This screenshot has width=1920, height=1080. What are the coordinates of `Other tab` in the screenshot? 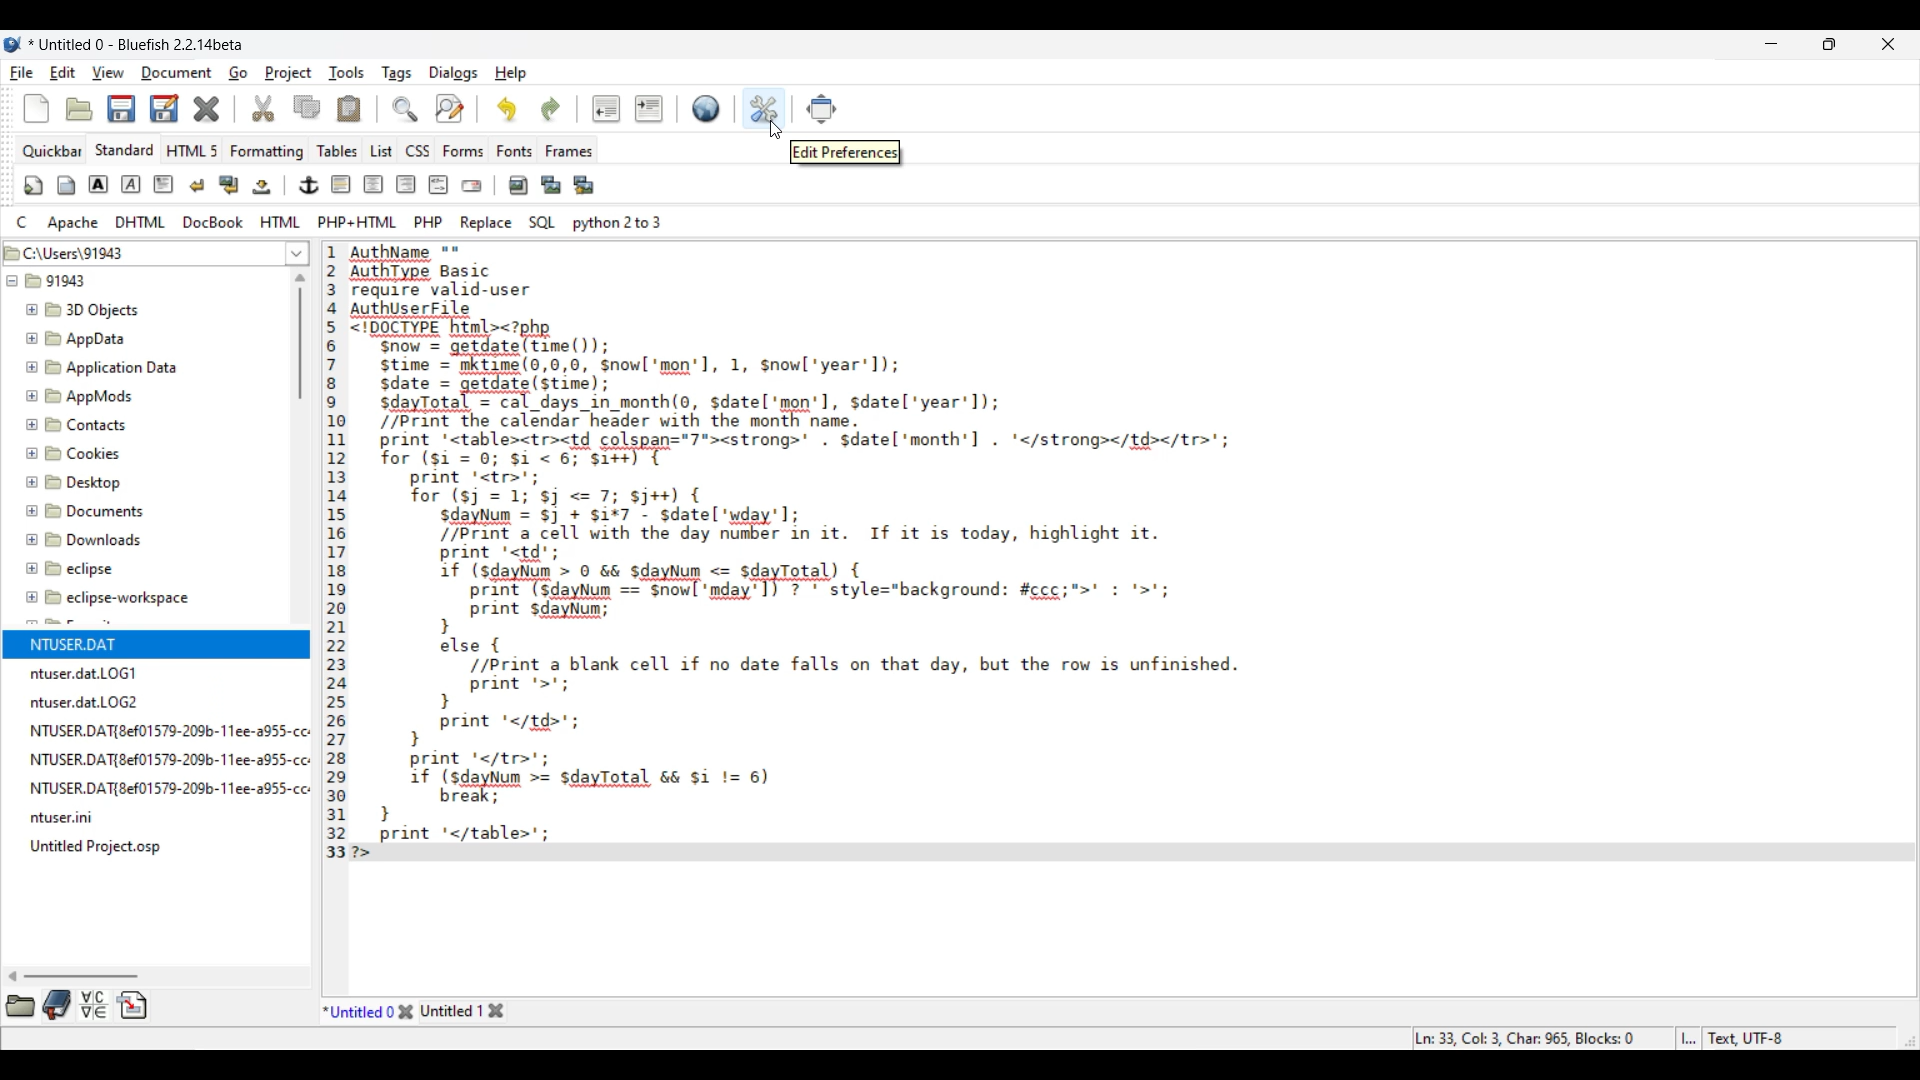 It's located at (463, 1011).